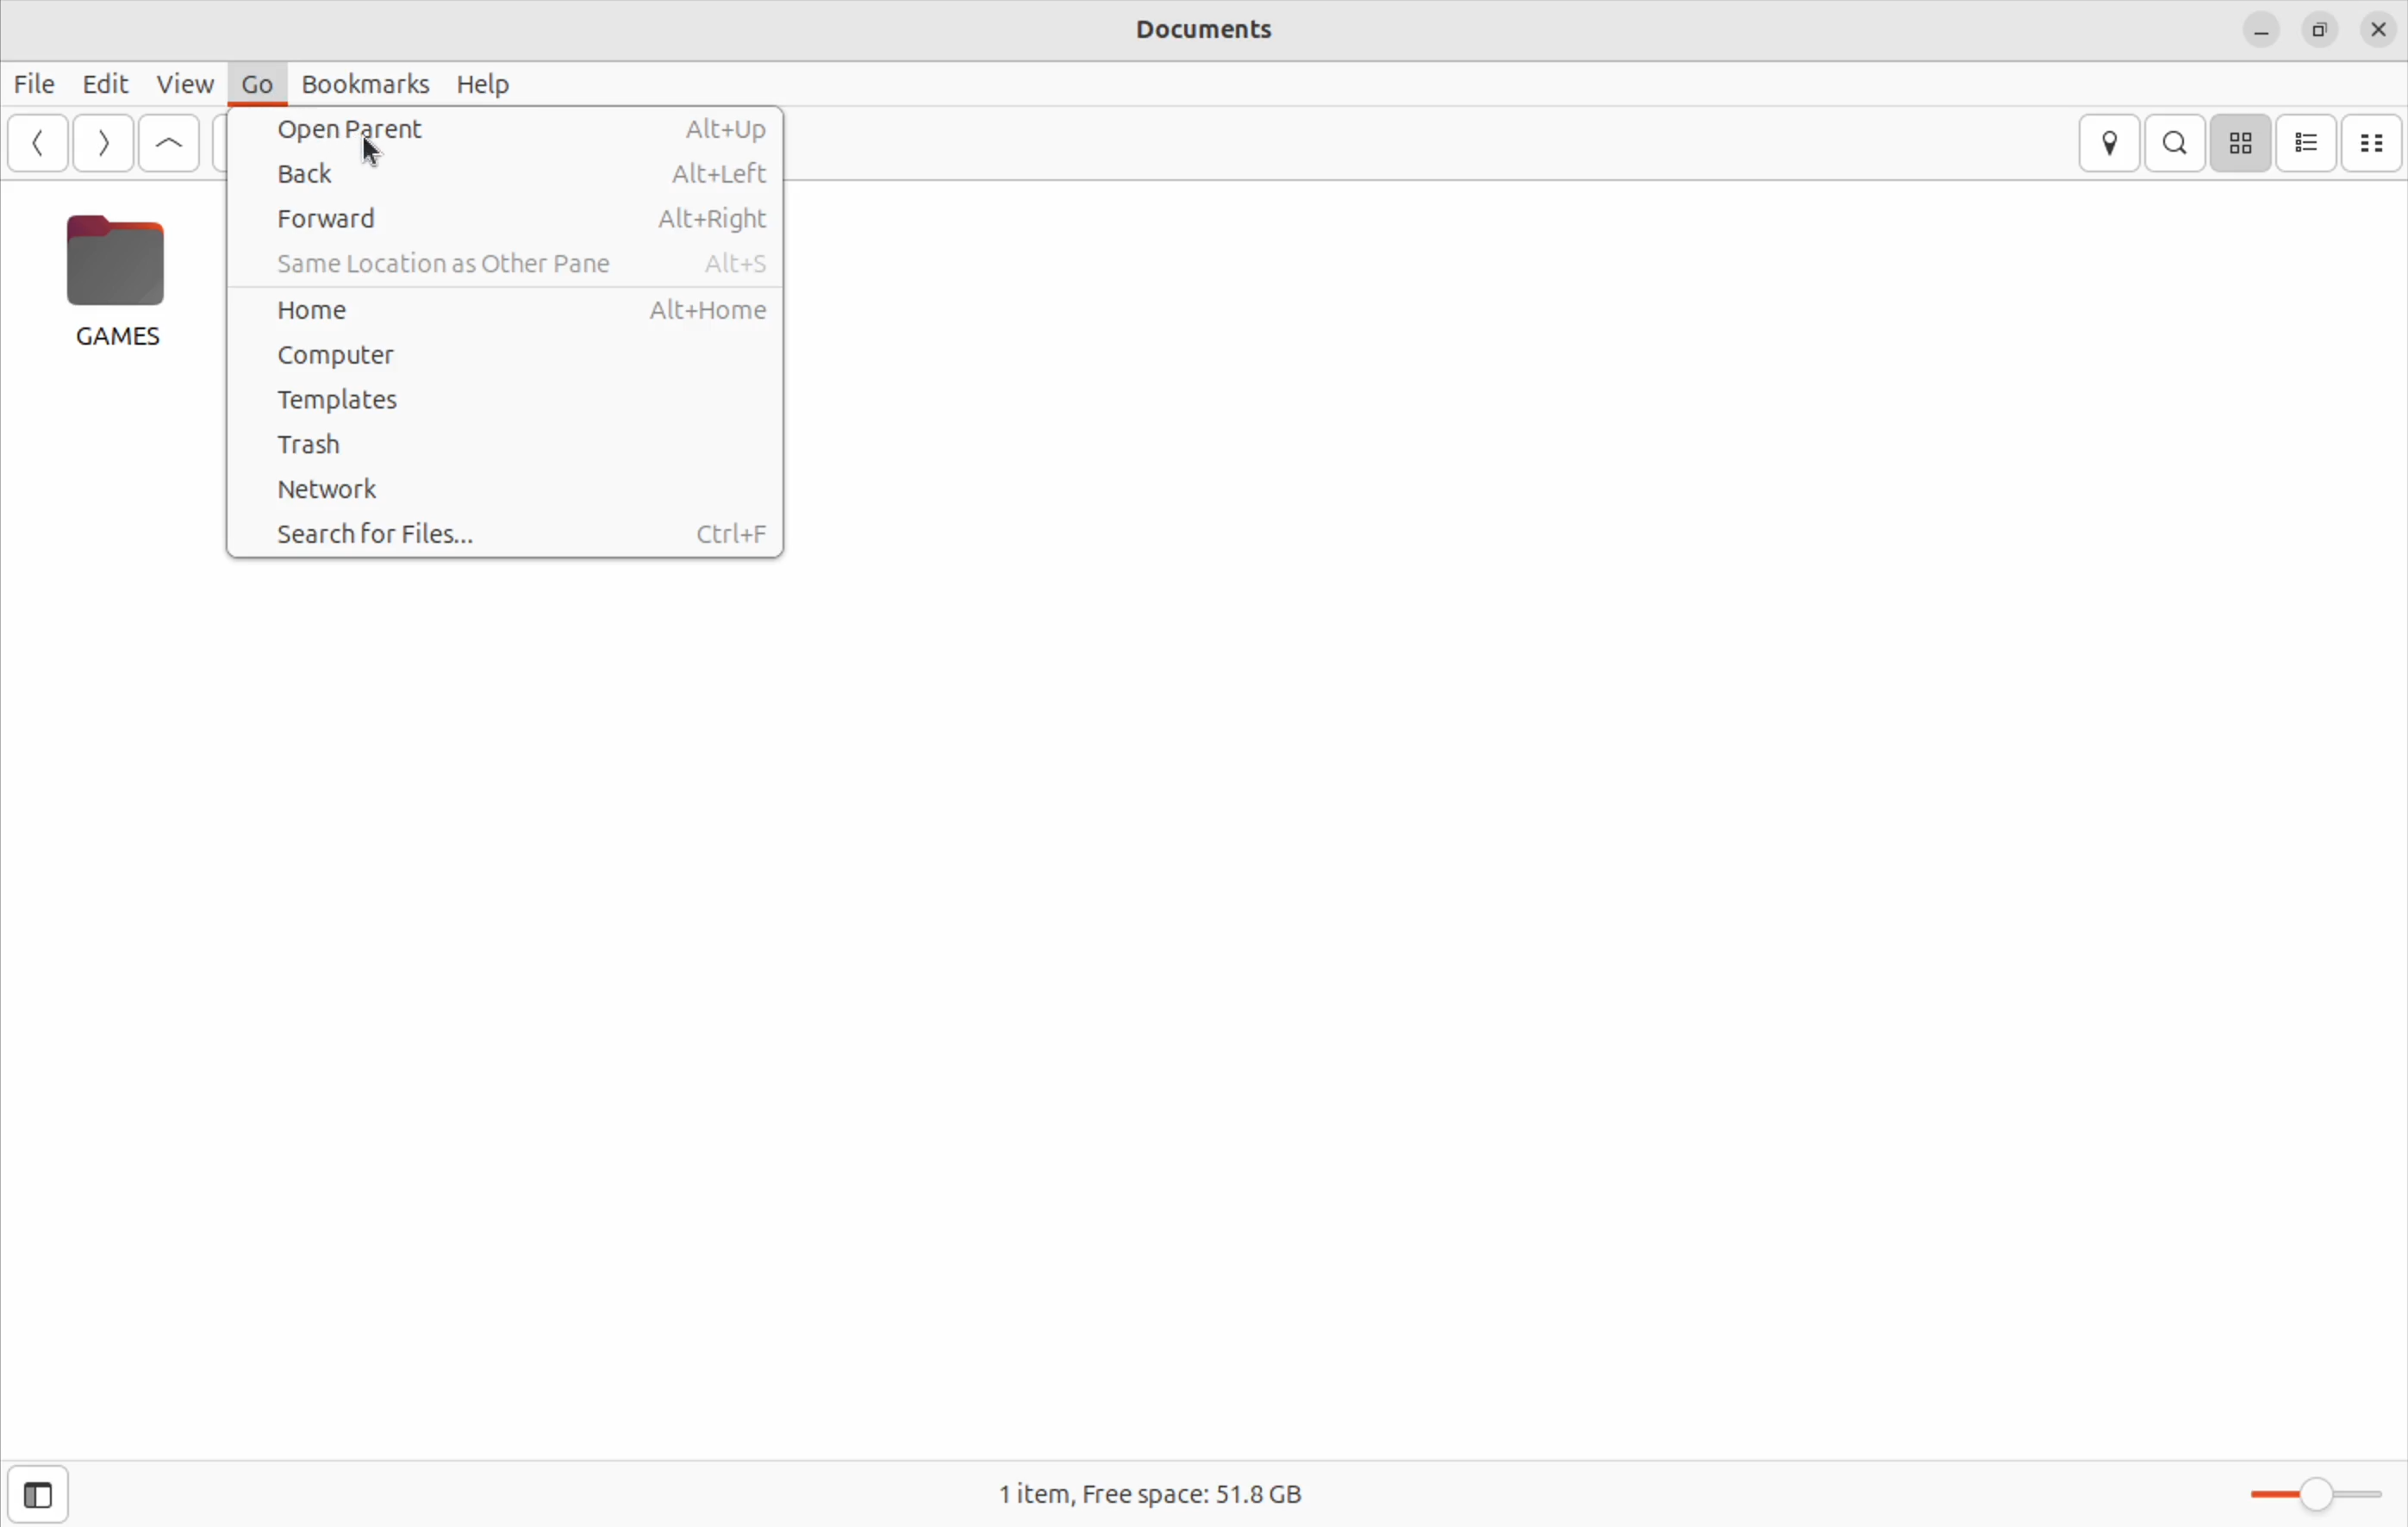 The width and height of the screenshot is (2408, 1527). What do you see at coordinates (35, 81) in the screenshot?
I see `file` at bounding box center [35, 81].